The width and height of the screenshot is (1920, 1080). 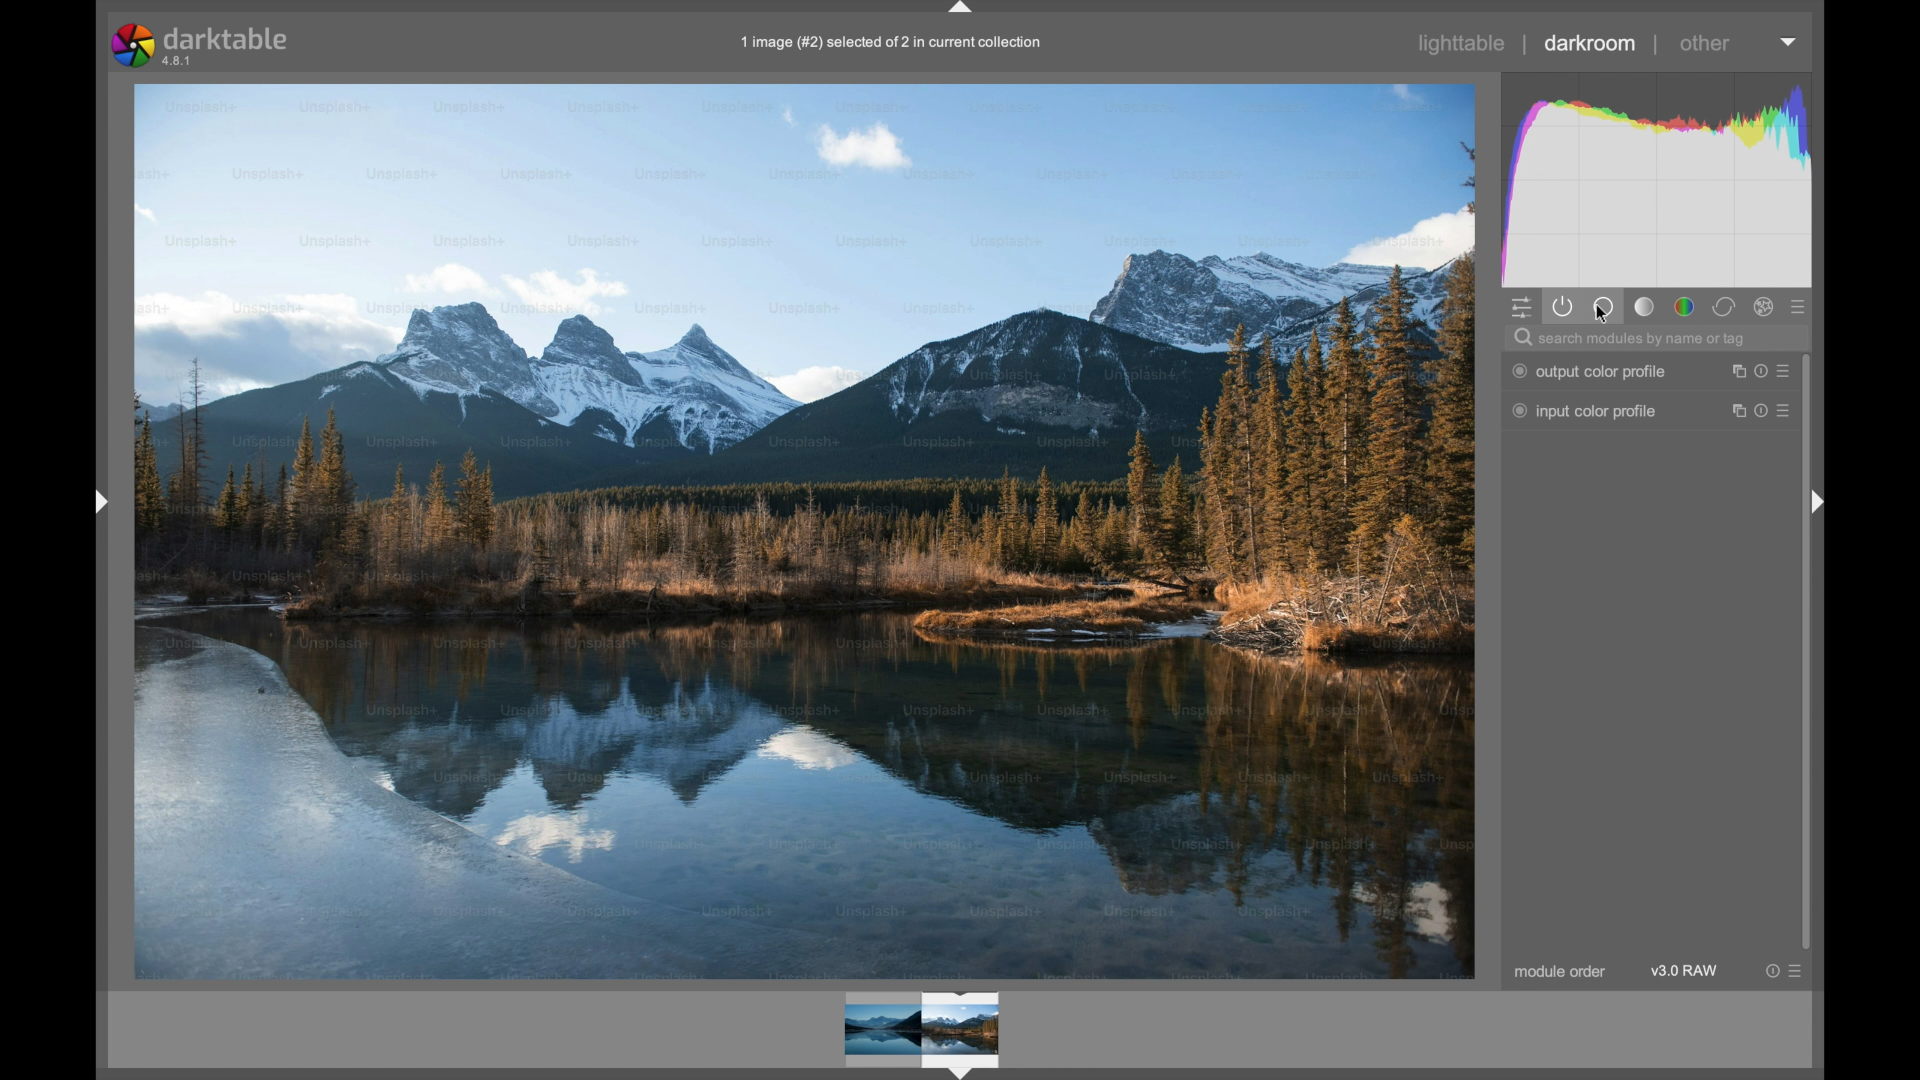 What do you see at coordinates (922, 1031) in the screenshot?
I see `preview` at bounding box center [922, 1031].